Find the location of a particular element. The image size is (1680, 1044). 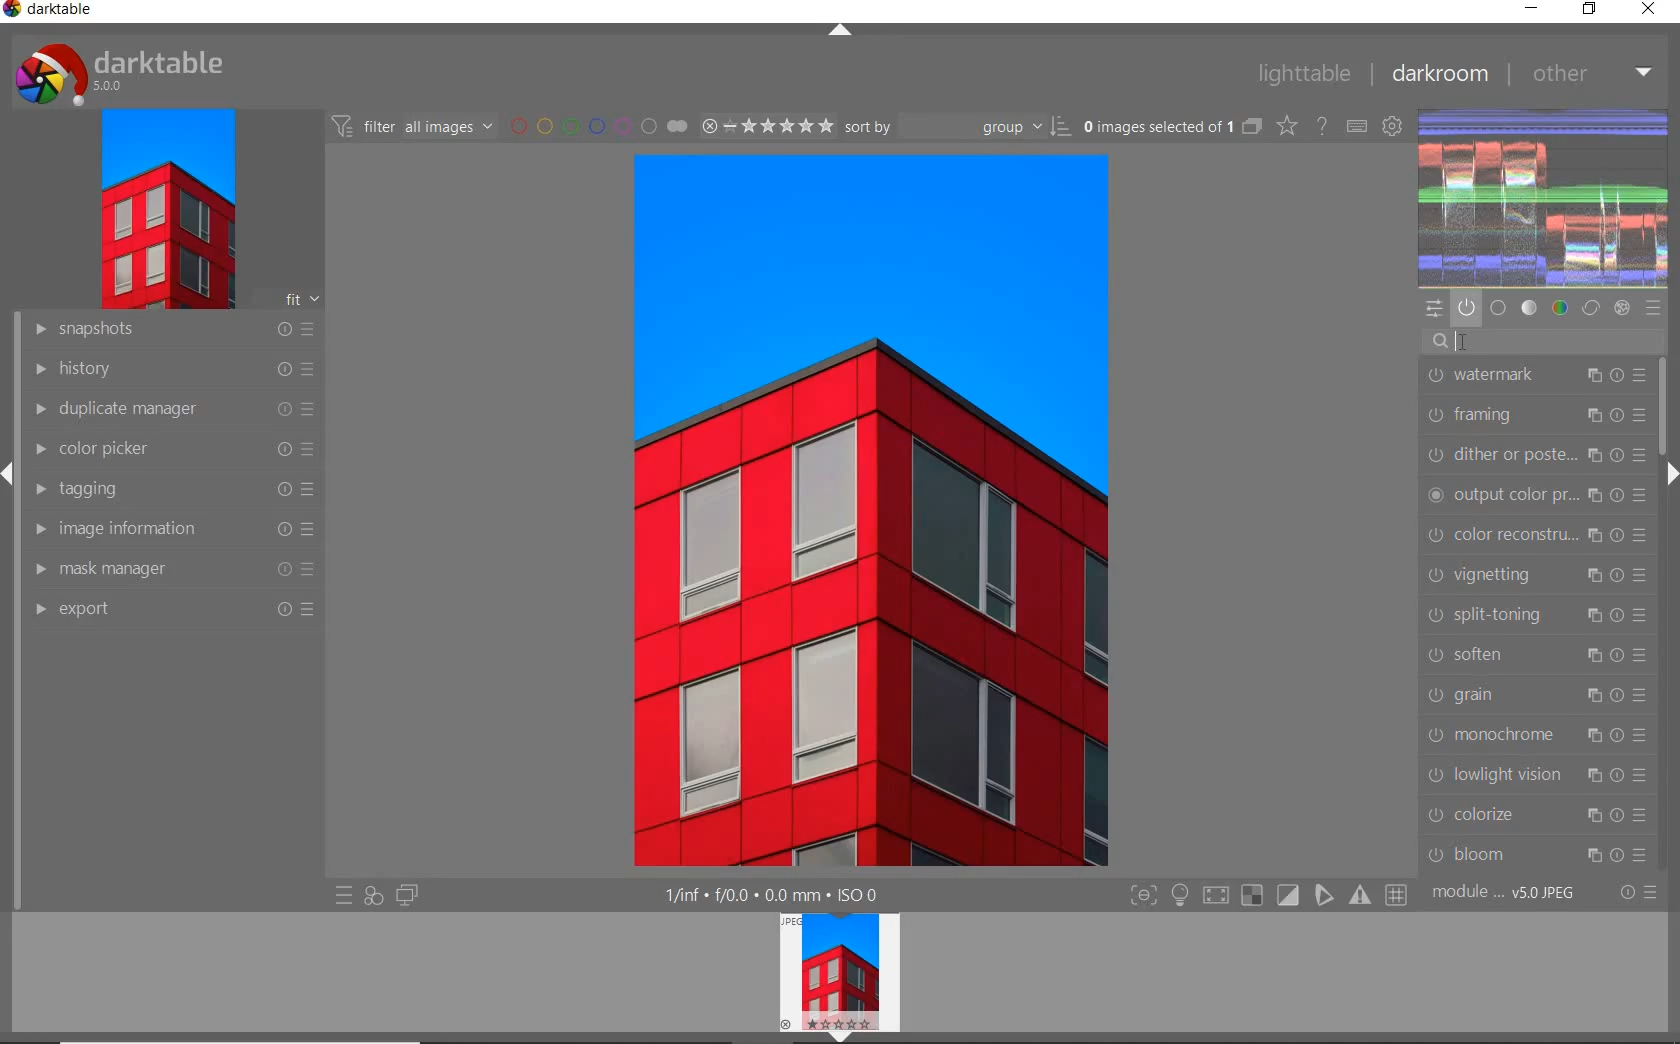

grain is located at coordinates (1538, 693).